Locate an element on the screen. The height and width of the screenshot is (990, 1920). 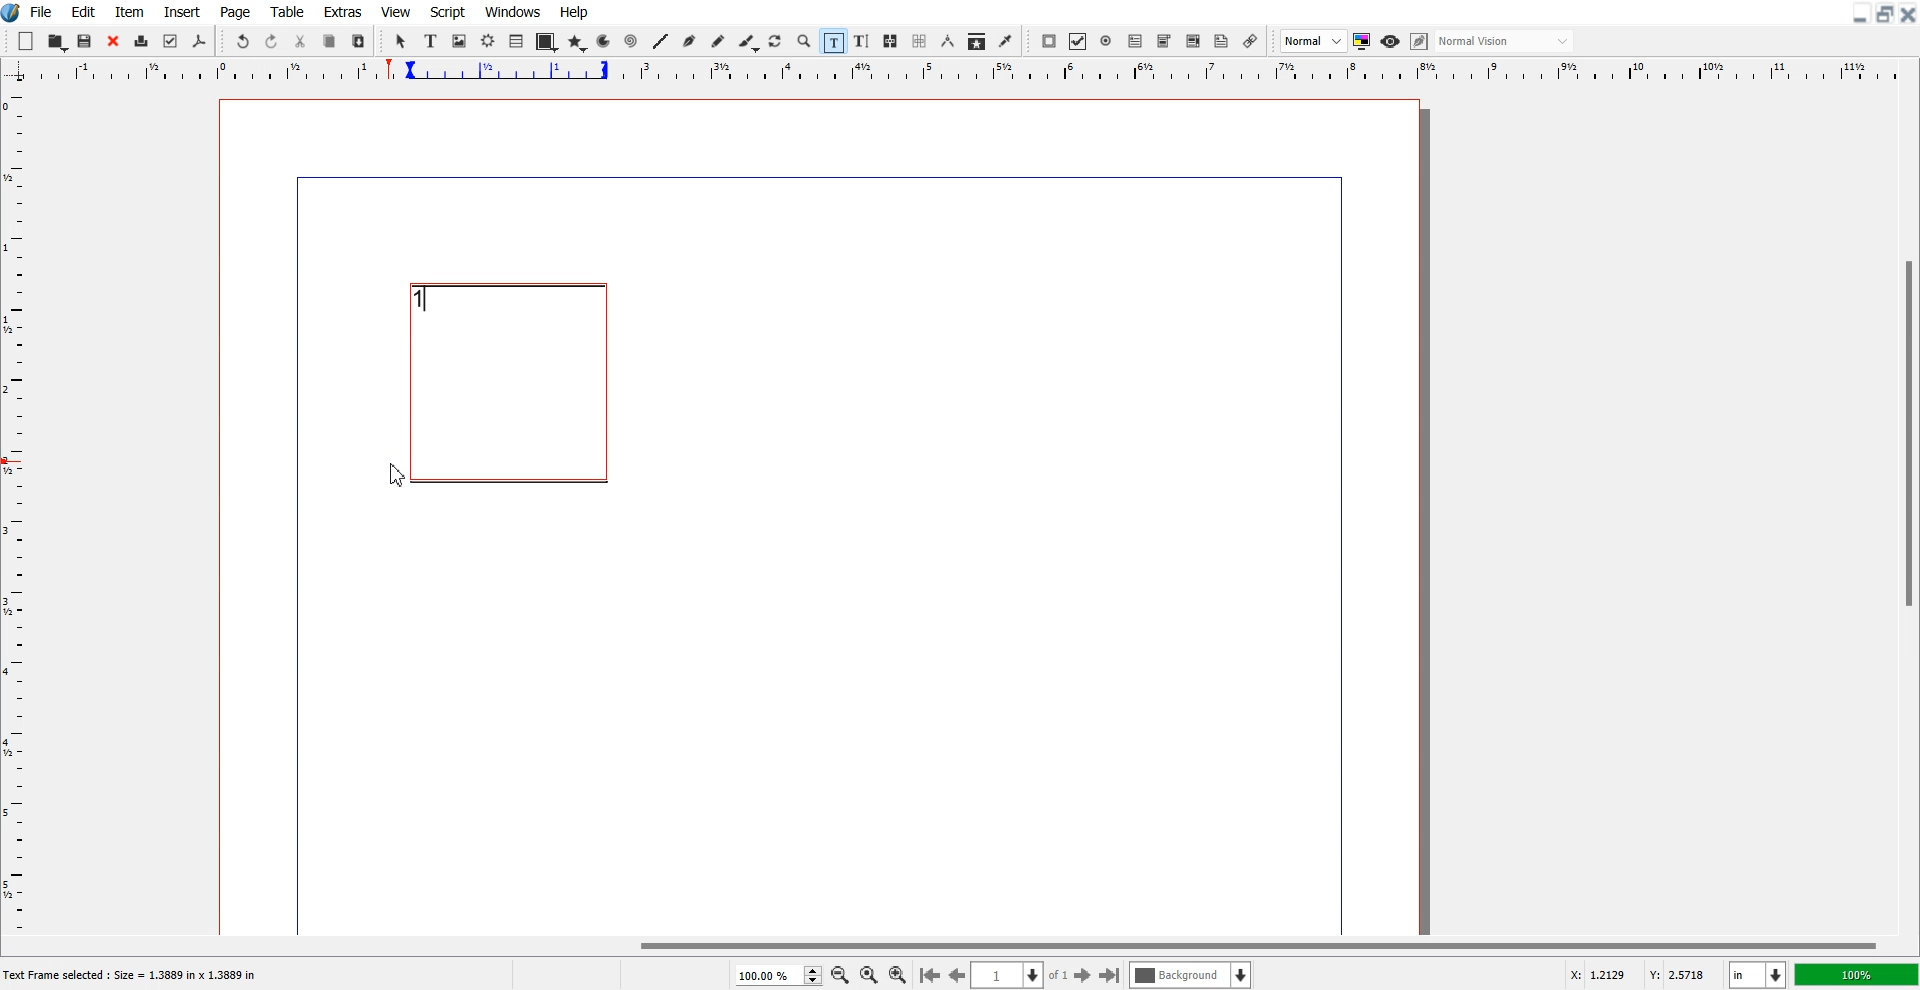
Select the visual appearance is located at coordinates (1504, 41).